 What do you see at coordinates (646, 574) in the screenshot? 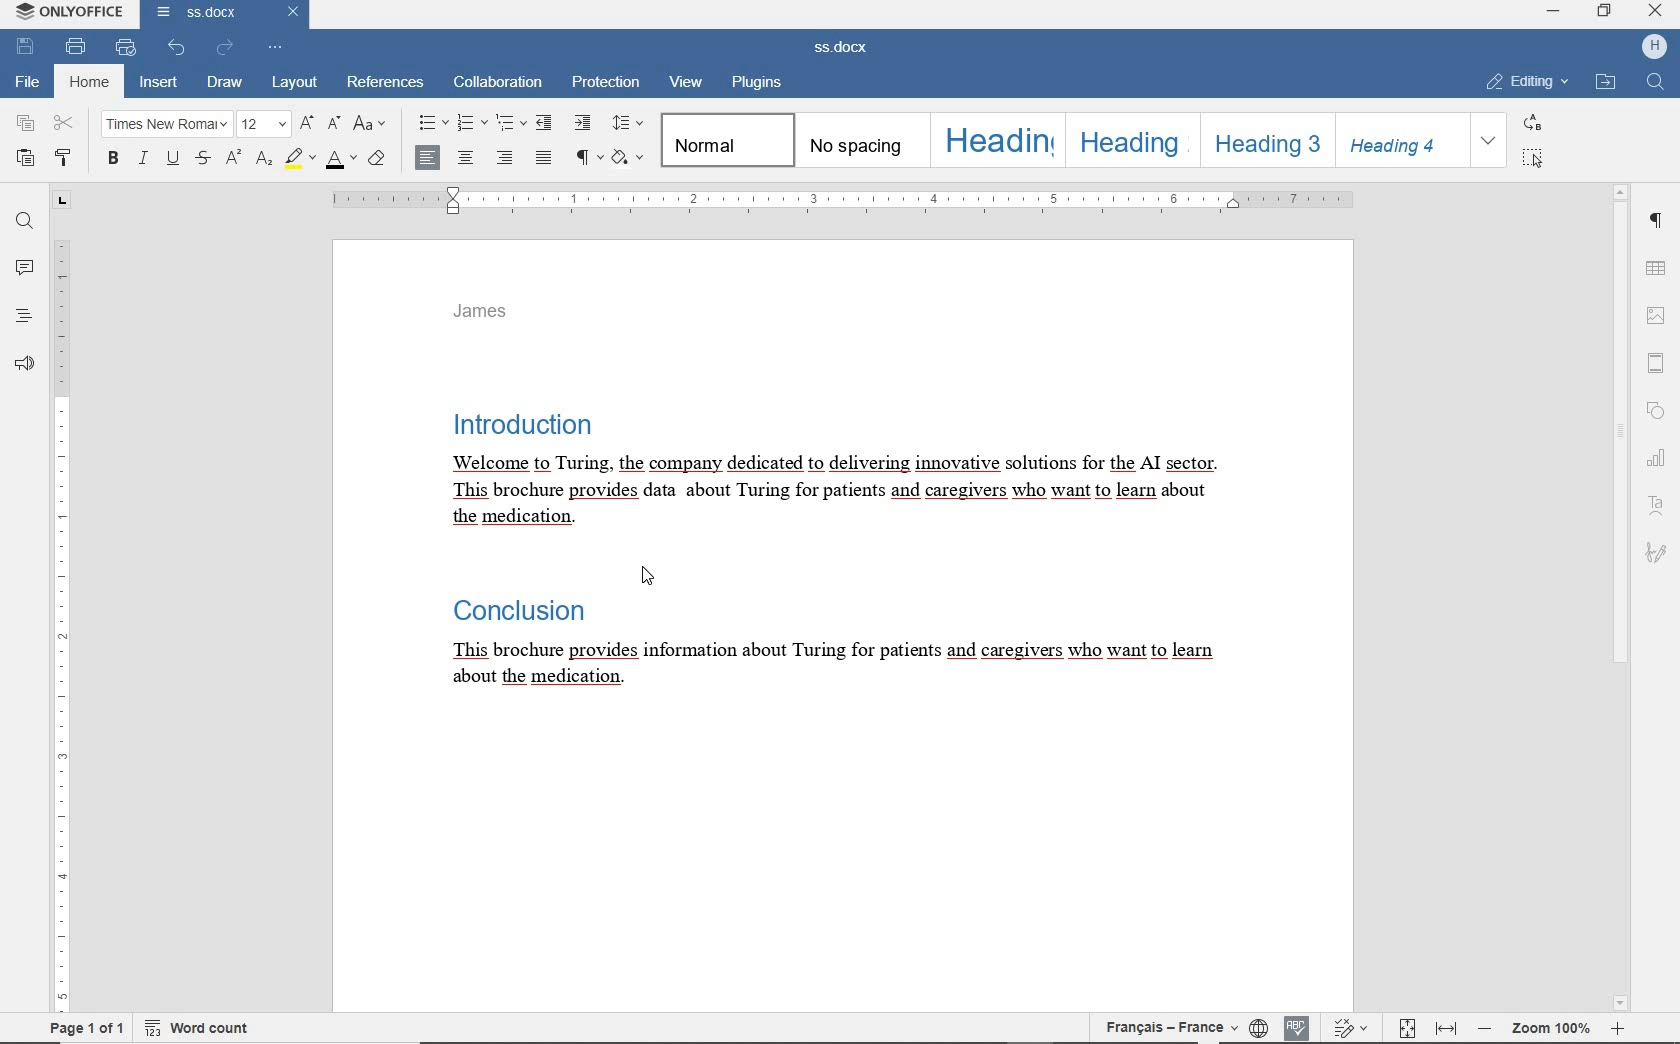
I see `cursor` at bounding box center [646, 574].